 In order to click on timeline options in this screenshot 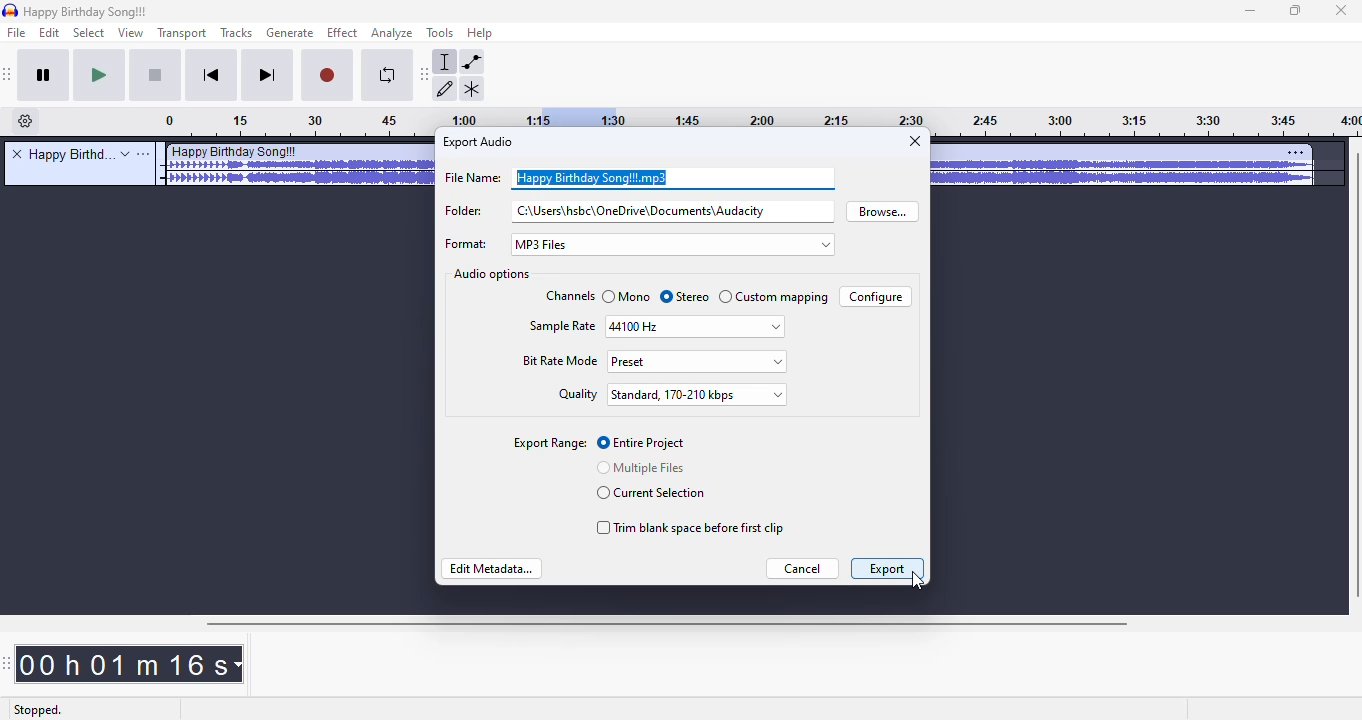, I will do `click(26, 121)`.